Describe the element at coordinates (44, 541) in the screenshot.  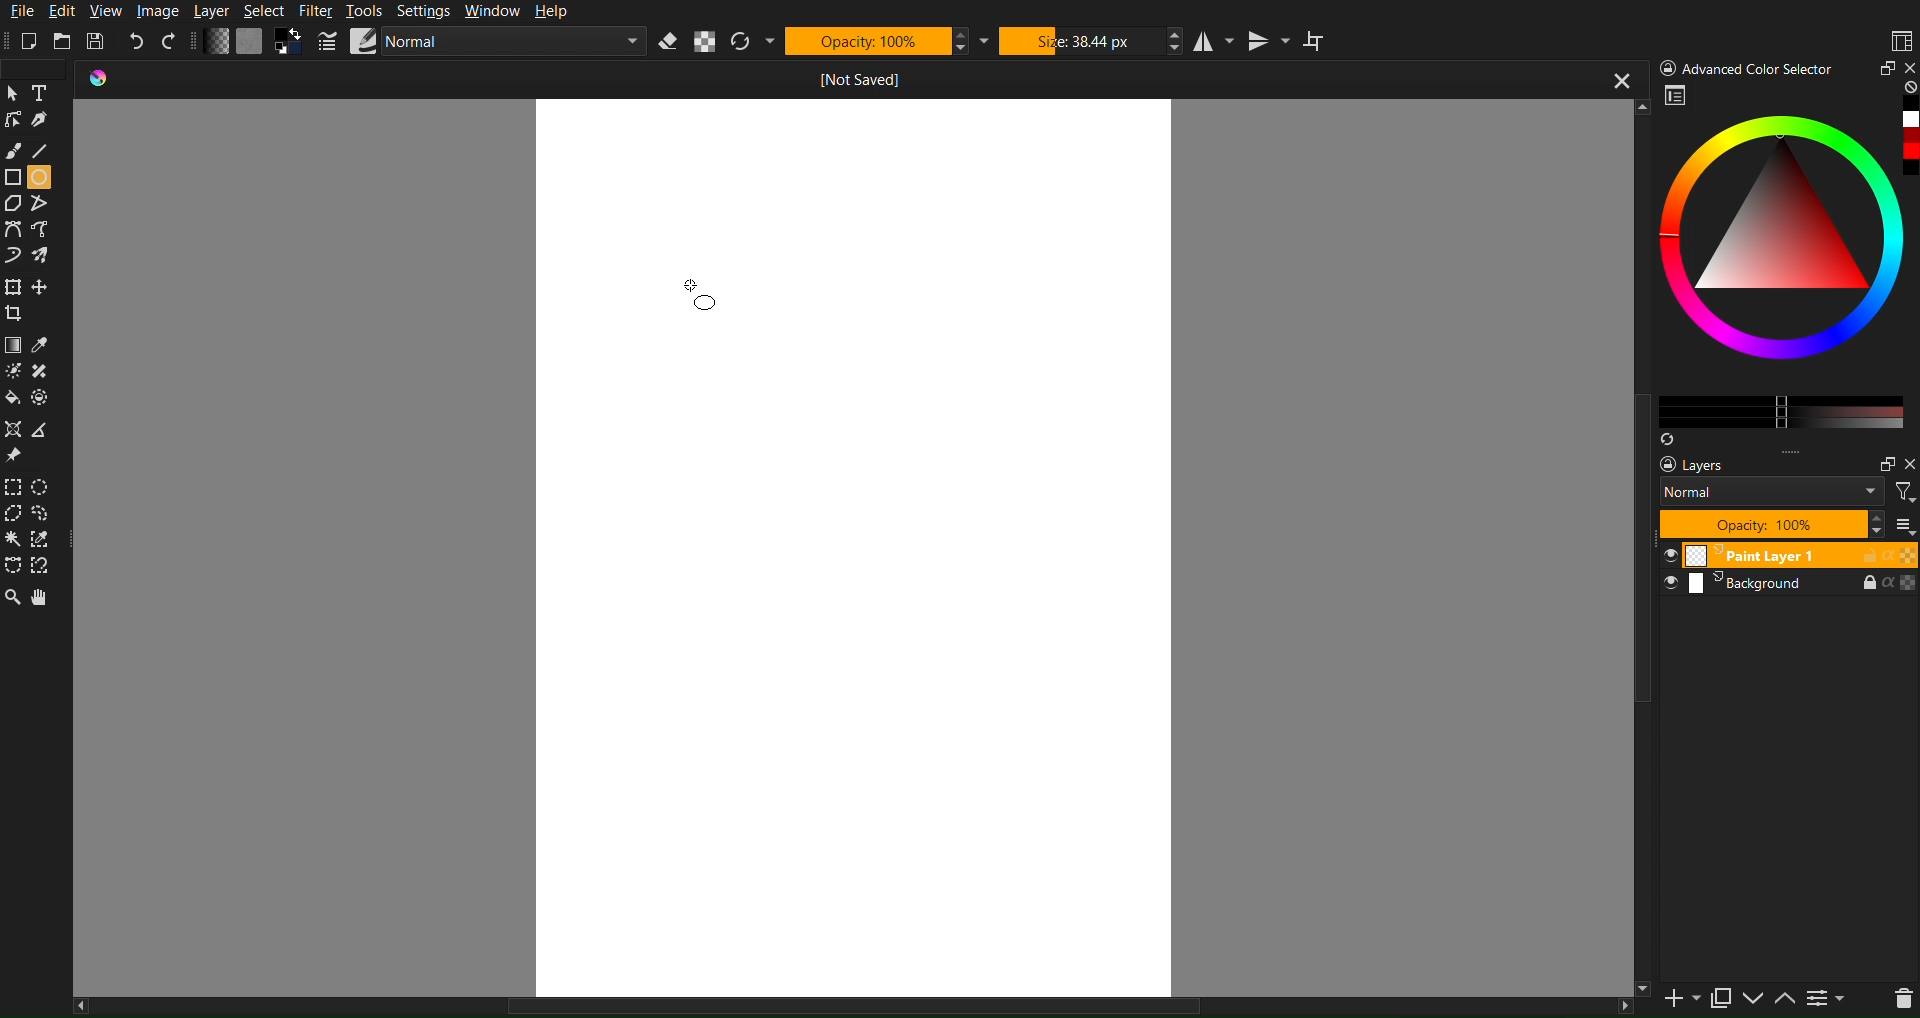
I see `Selction dropper` at that location.